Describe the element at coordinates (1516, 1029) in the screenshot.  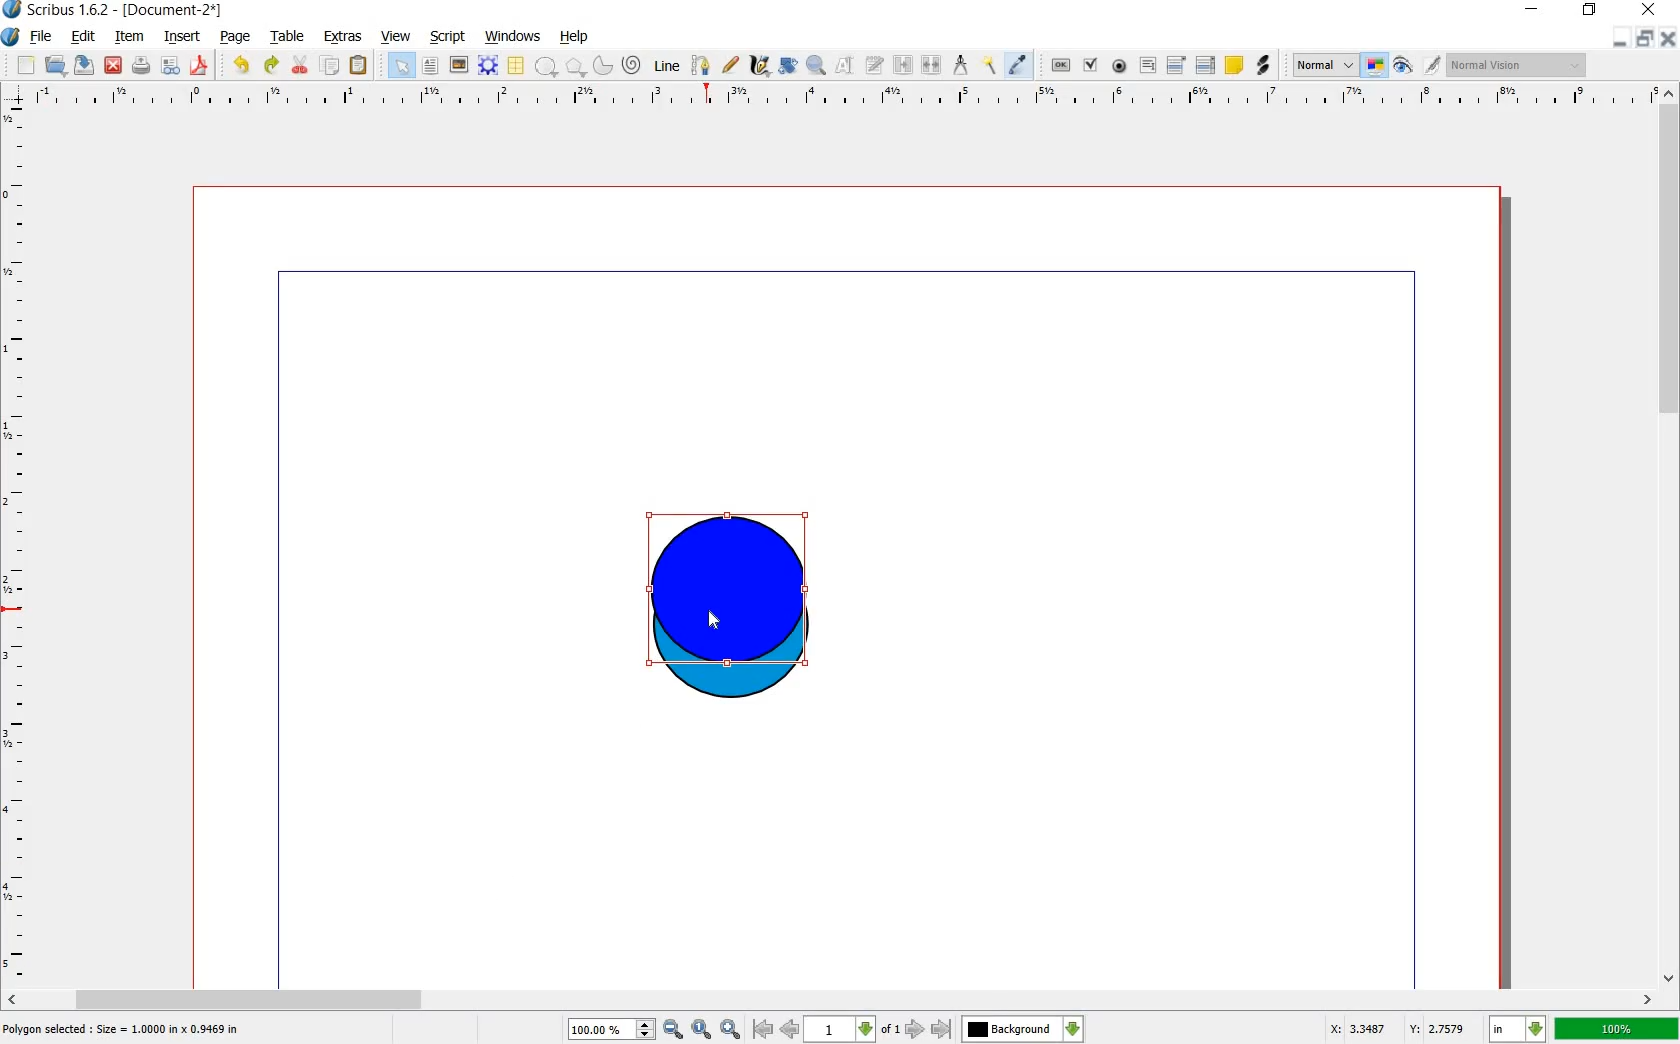
I see `in` at that location.